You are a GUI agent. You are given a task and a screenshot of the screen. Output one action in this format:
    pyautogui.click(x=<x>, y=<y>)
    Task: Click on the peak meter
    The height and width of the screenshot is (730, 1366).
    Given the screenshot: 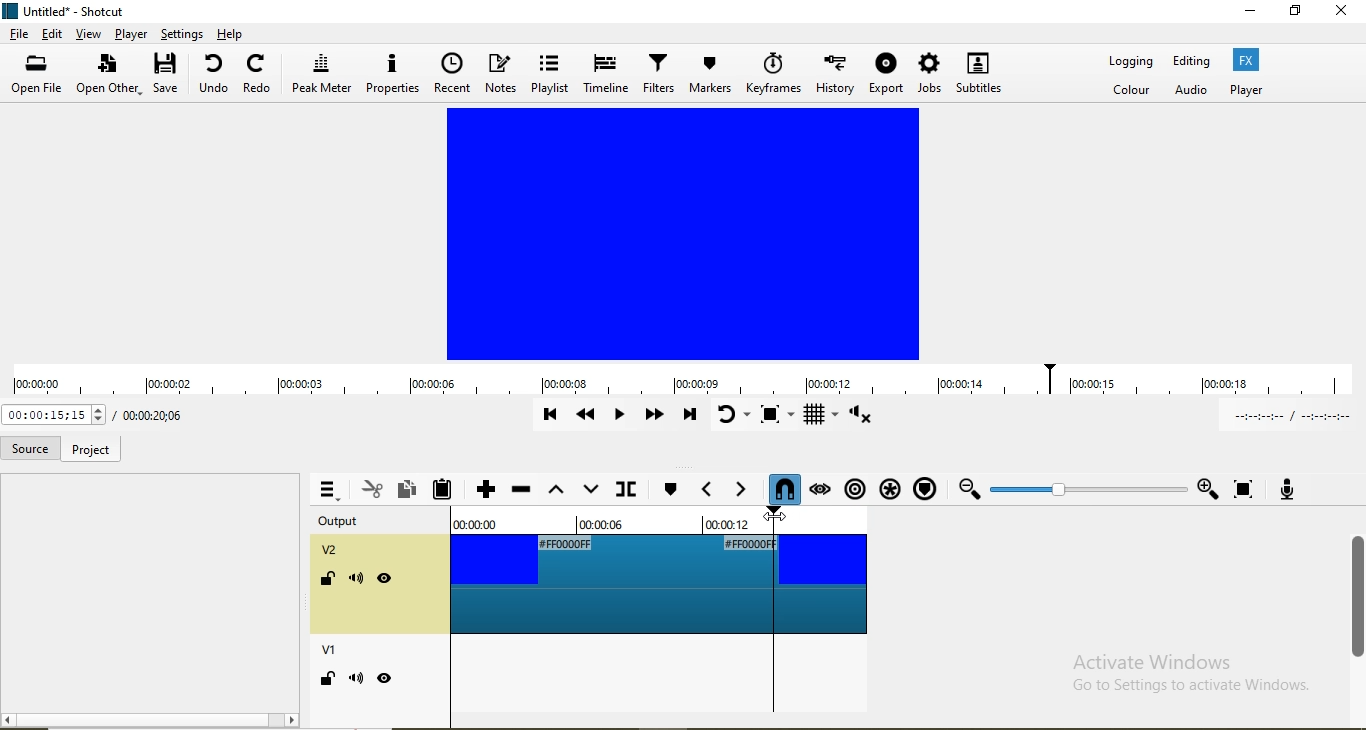 What is the action you would take?
    pyautogui.click(x=322, y=74)
    